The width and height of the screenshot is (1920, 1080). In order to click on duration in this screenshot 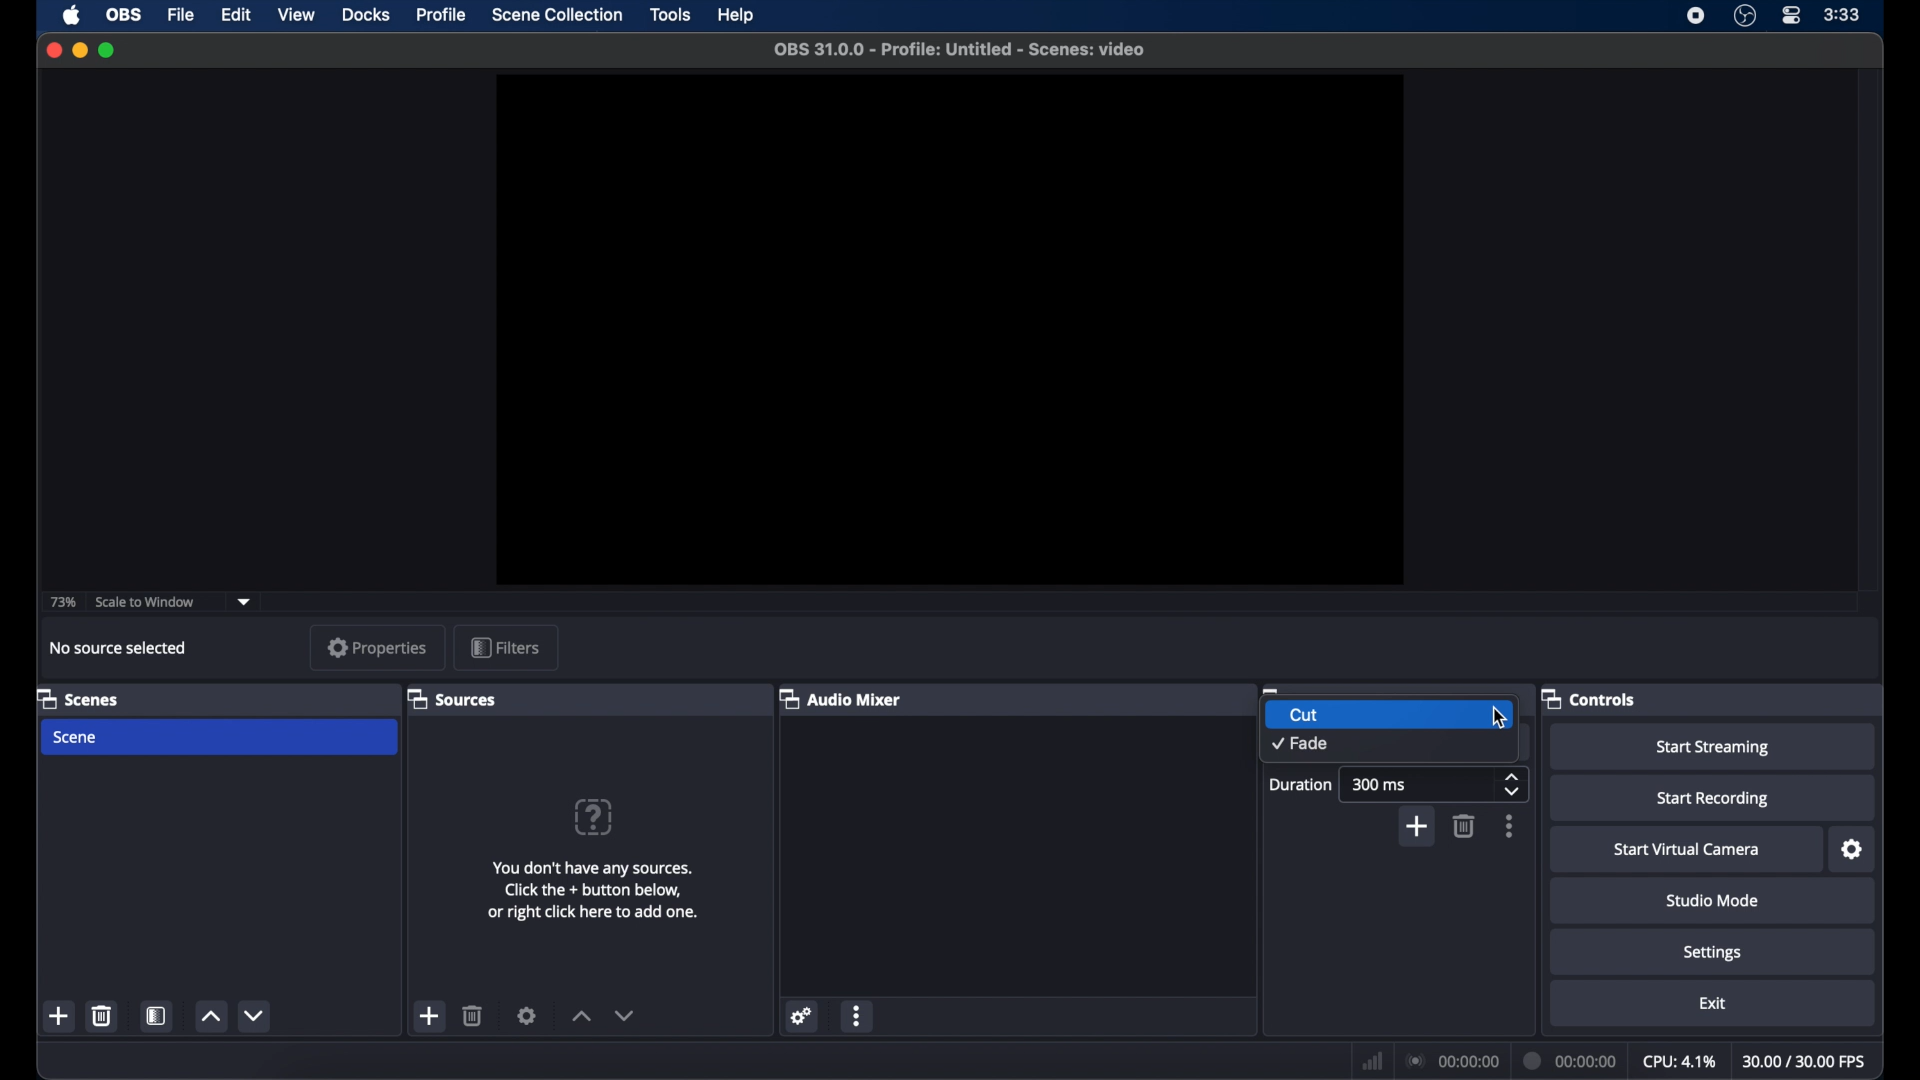, I will do `click(1301, 784)`.